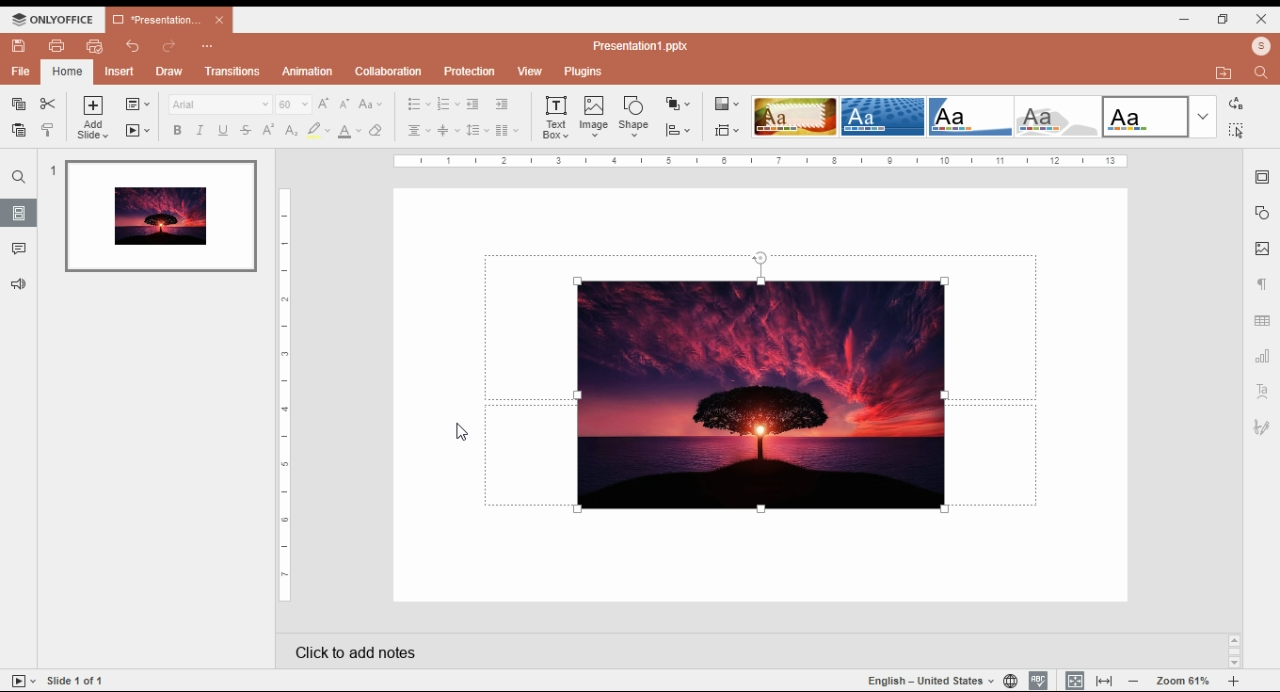 This screenshot has height=692, width=1280. Describe the element at coordinates (1010, 680) in the screenshot. I see `set slide language` at that location.